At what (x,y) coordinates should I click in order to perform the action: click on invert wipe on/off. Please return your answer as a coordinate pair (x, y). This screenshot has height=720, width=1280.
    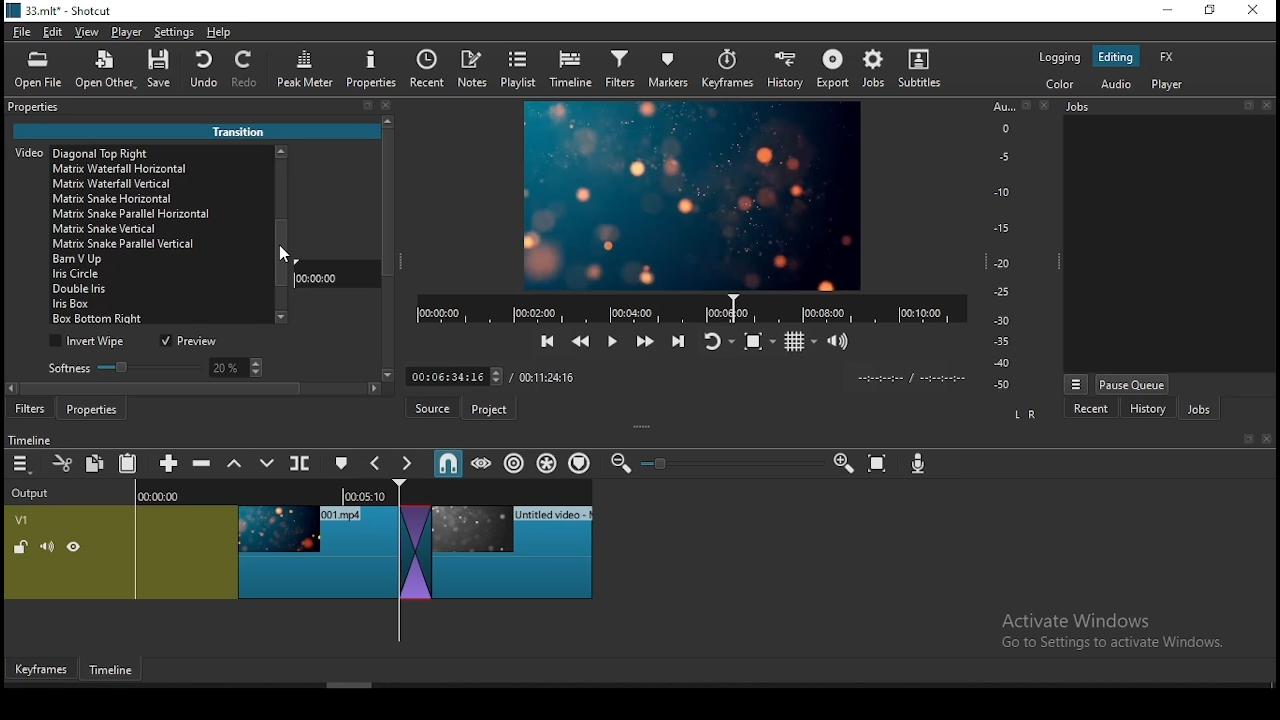
    Looking at the image, I should click on (90, 342).